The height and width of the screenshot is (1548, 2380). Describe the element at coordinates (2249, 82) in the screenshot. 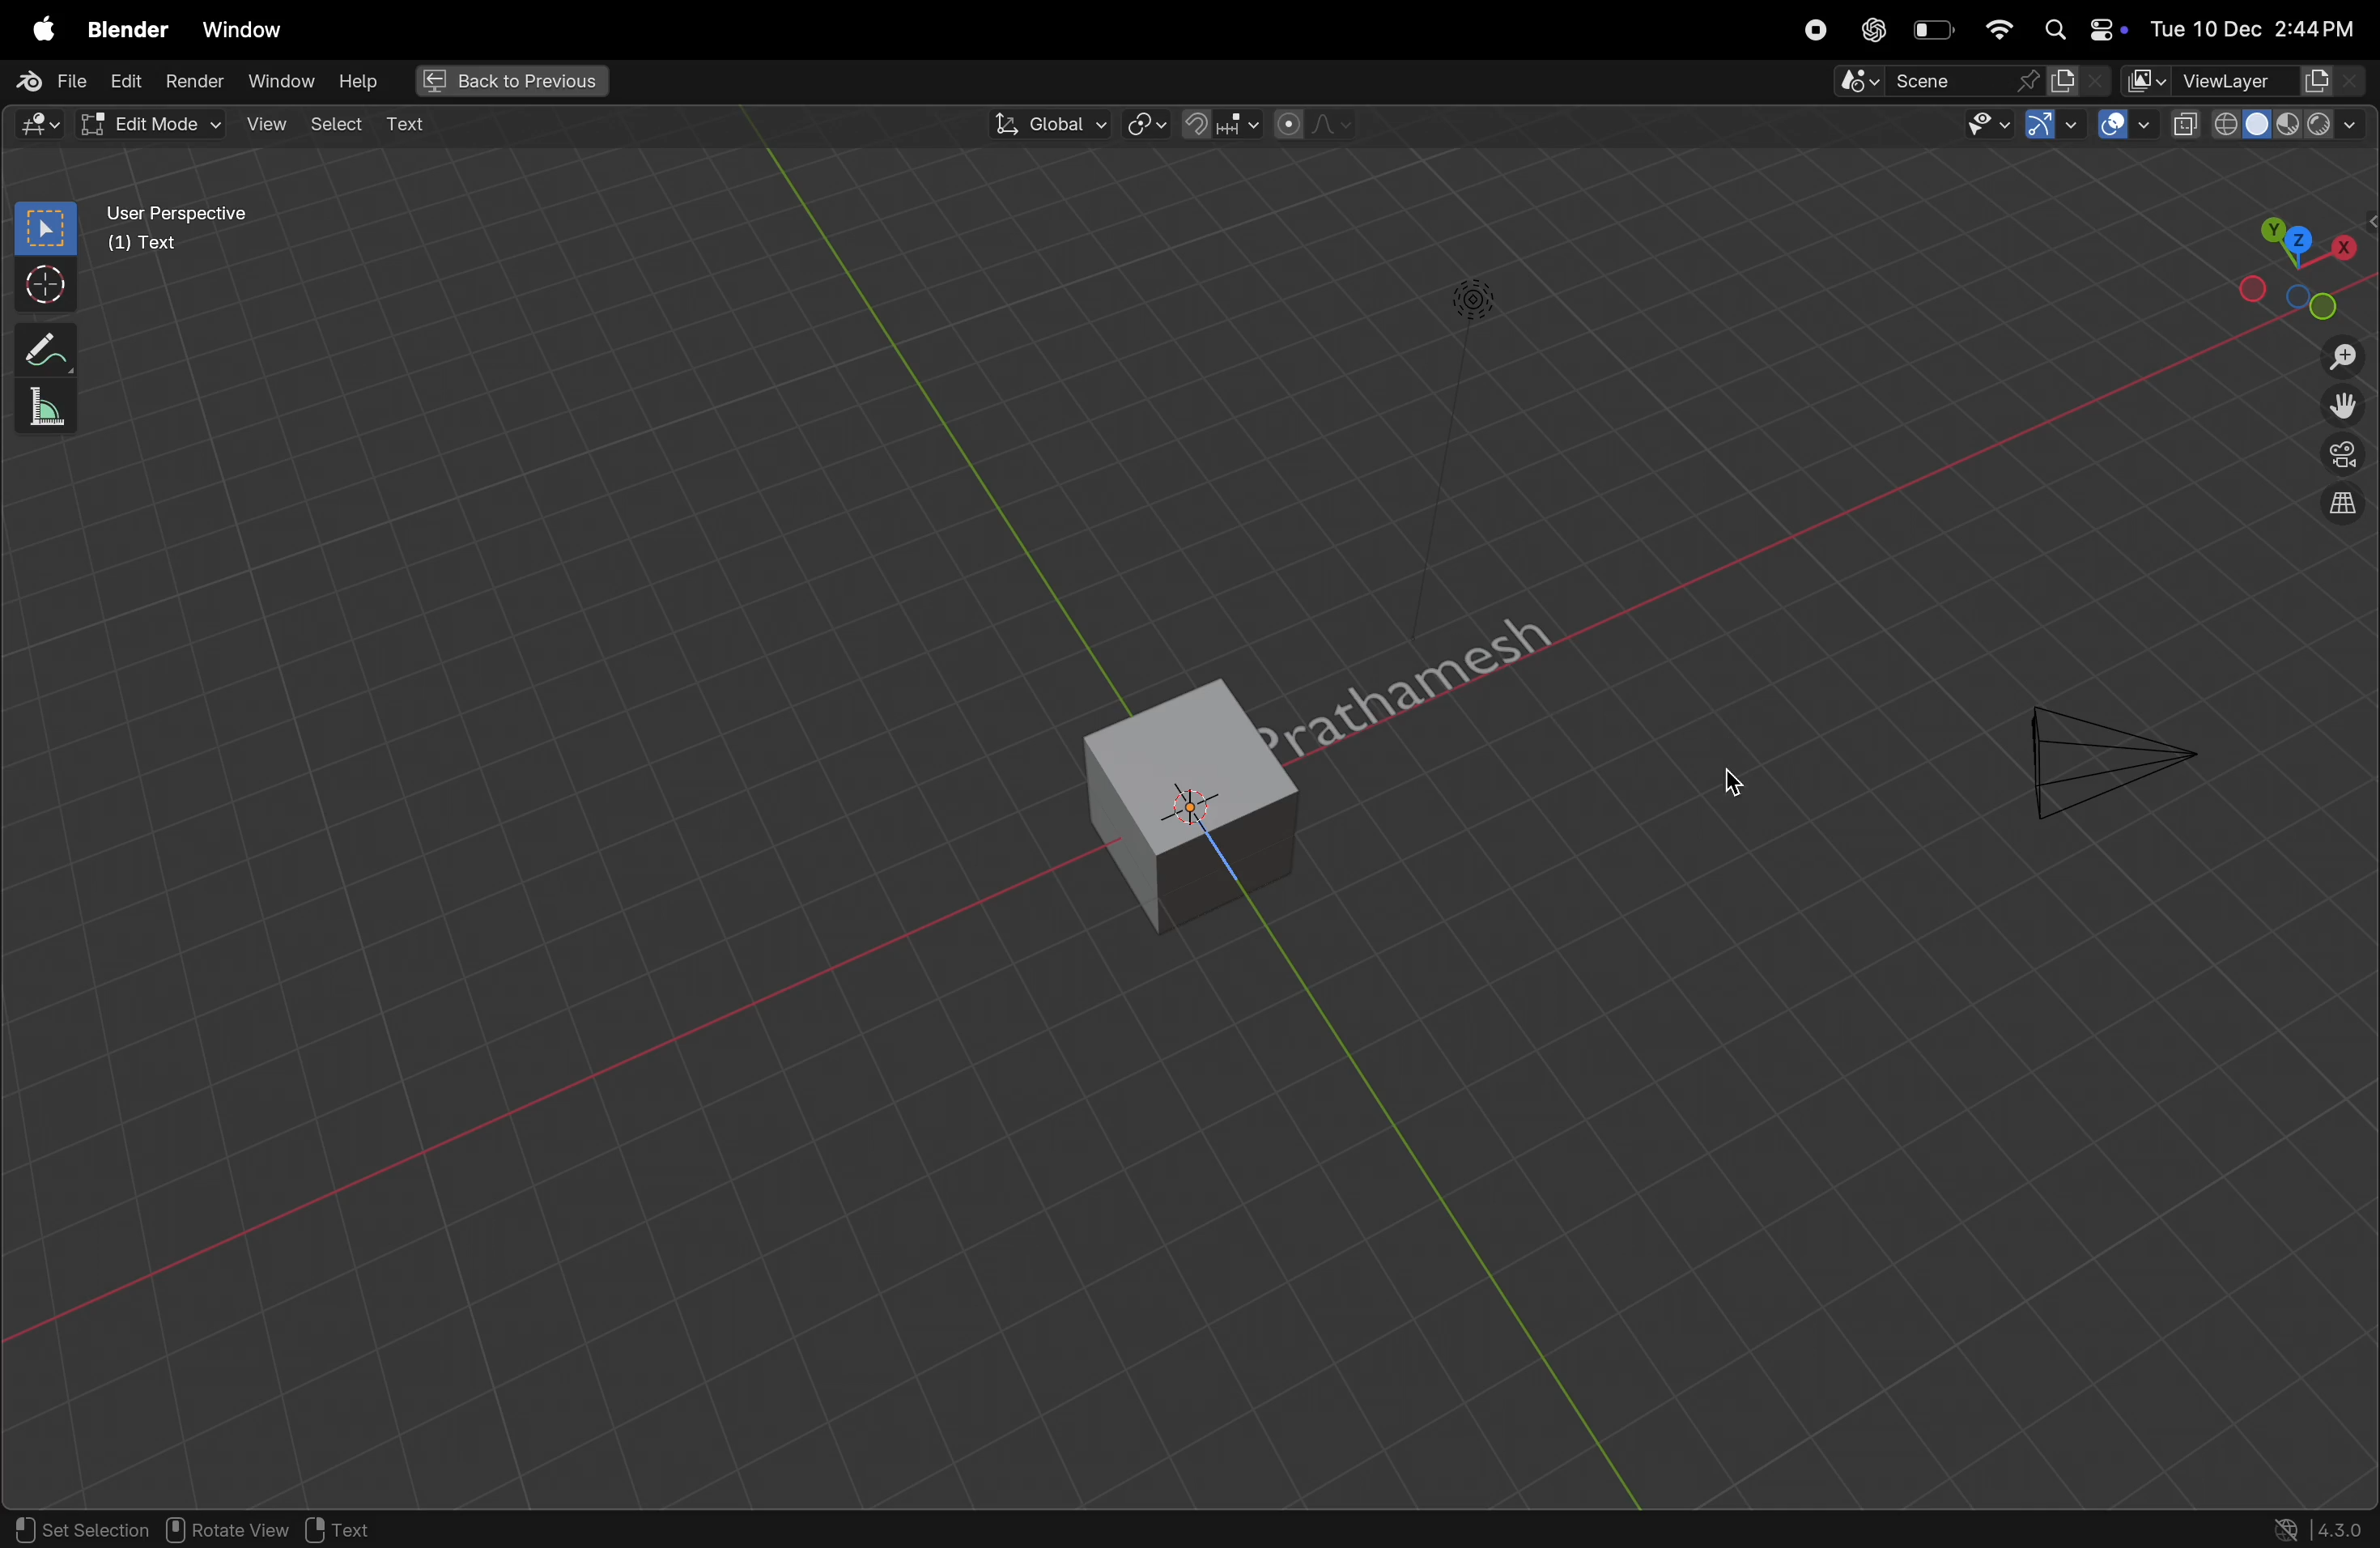

I see `View layer` at that location.